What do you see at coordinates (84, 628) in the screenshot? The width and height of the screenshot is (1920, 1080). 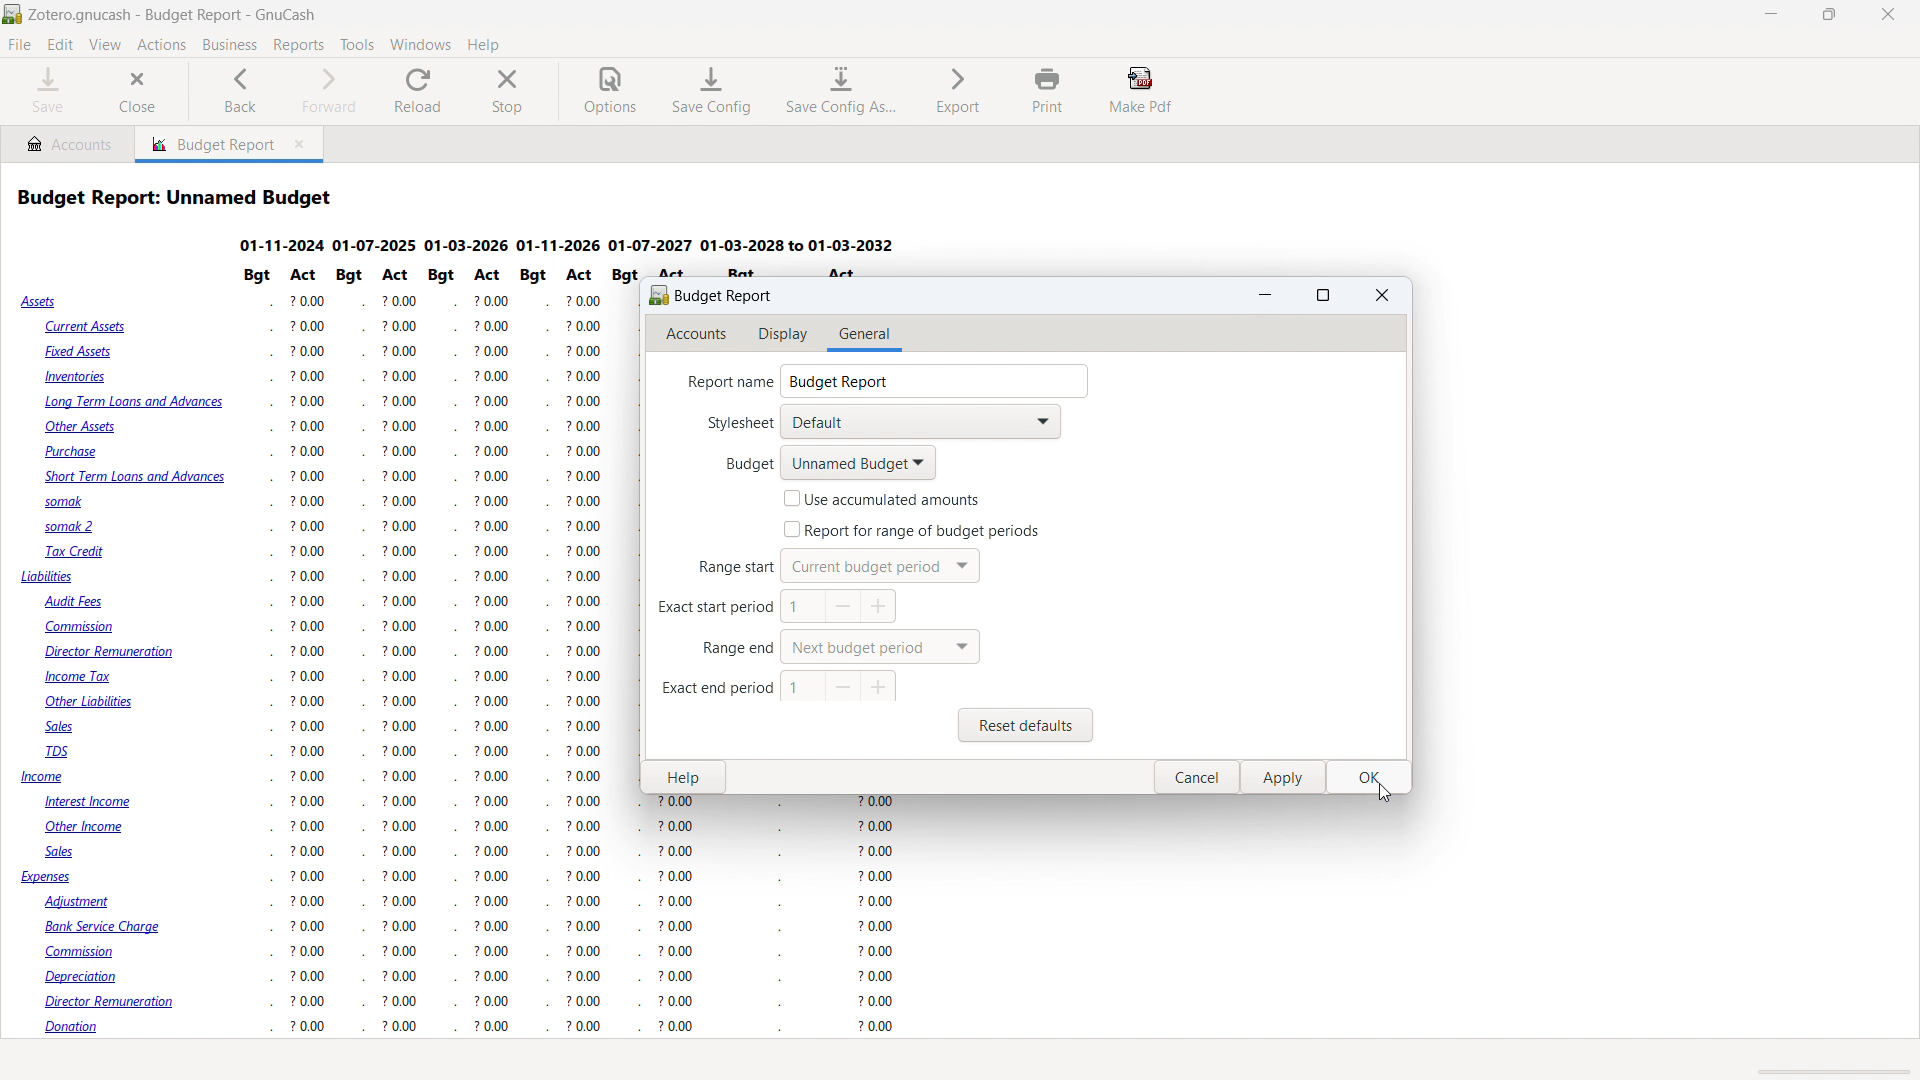 I see `Commission` at bounding box center [84, 628].